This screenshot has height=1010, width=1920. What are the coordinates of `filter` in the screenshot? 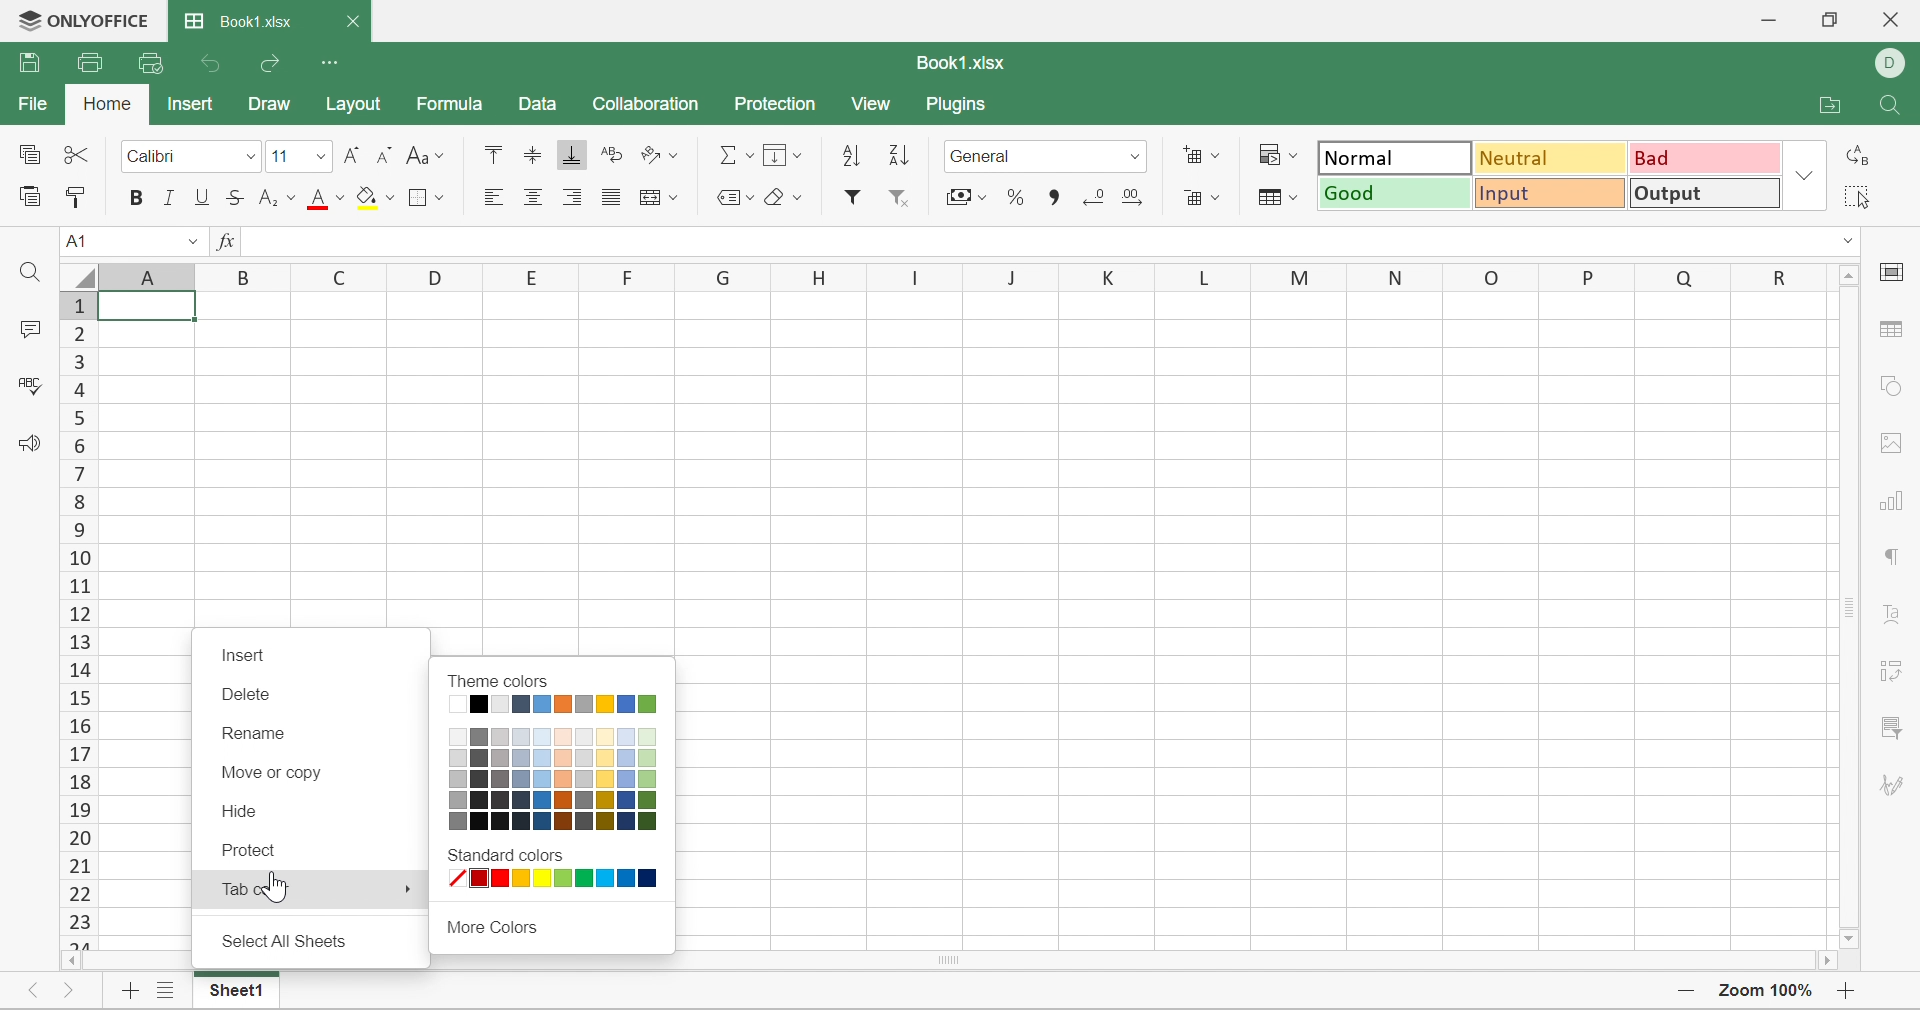 It's located at (850, 199).